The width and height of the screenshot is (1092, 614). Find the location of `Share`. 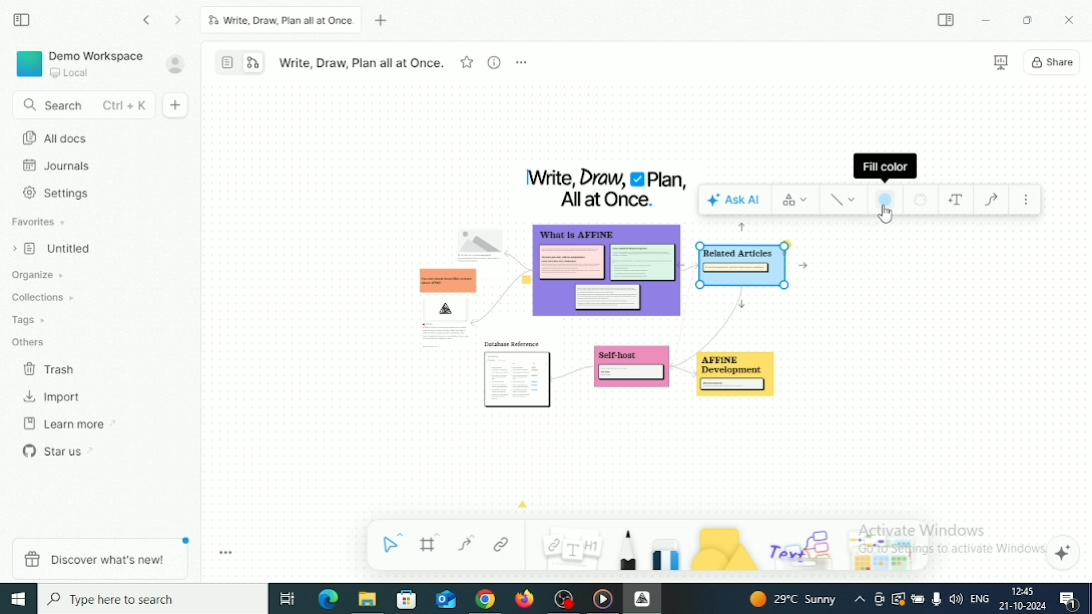

Share is located at coordinates (1054, 62).